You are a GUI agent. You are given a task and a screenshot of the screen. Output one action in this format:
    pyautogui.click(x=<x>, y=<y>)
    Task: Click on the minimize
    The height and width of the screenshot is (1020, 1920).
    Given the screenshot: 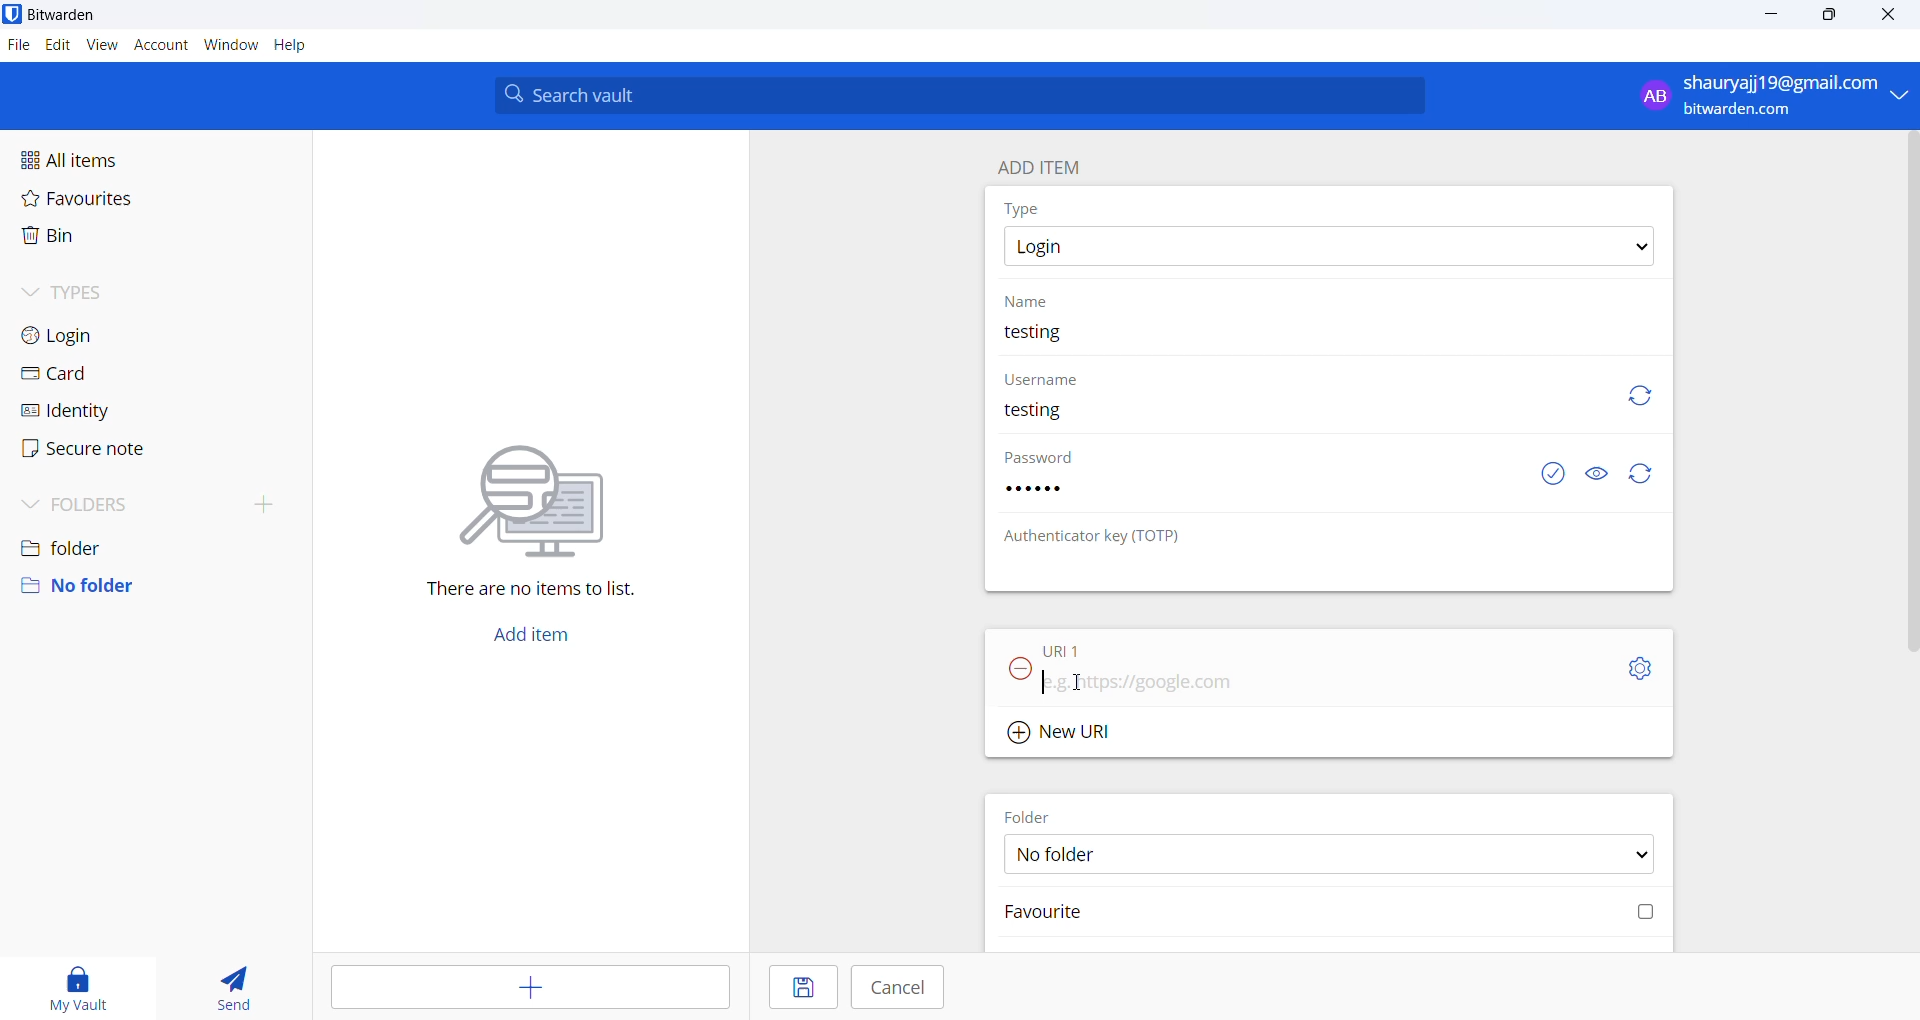 What is the action you would take?
    pyautogui.click(x=1773, y=15)
    